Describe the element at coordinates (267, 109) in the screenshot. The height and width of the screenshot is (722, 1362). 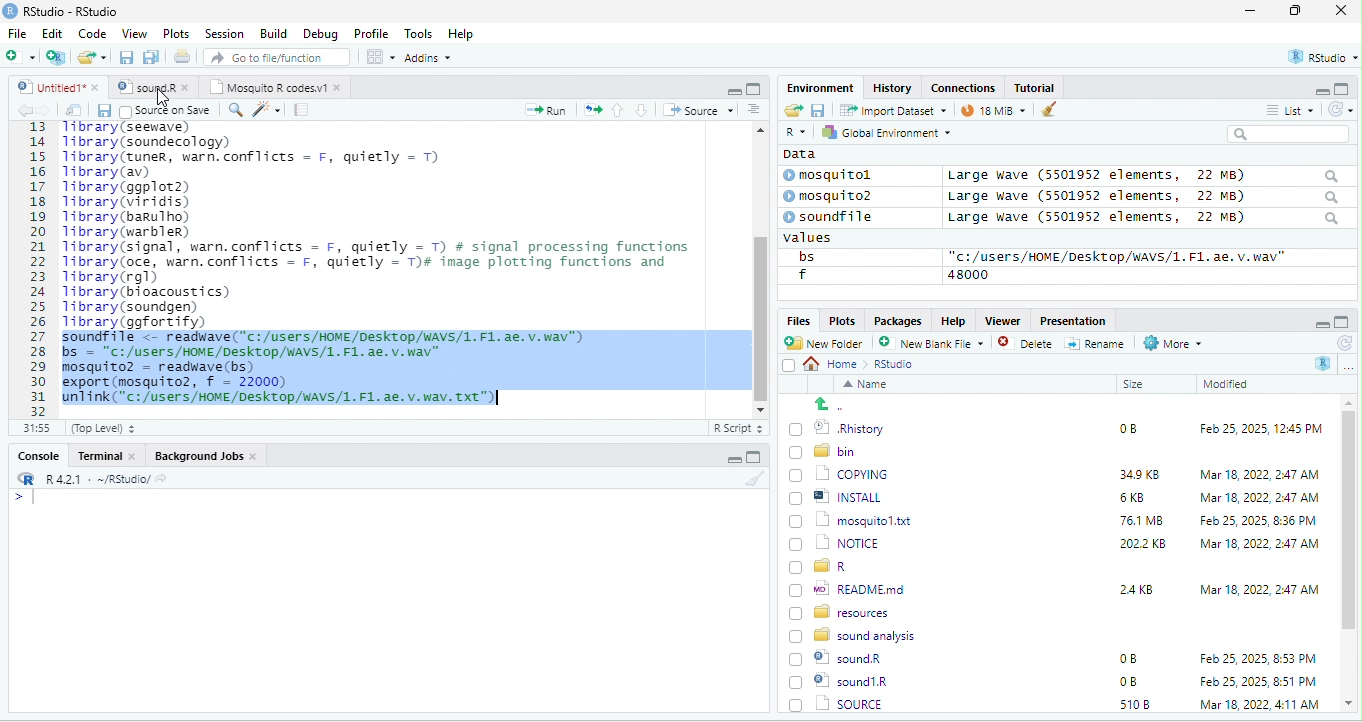
I see `sharpen` at that location.